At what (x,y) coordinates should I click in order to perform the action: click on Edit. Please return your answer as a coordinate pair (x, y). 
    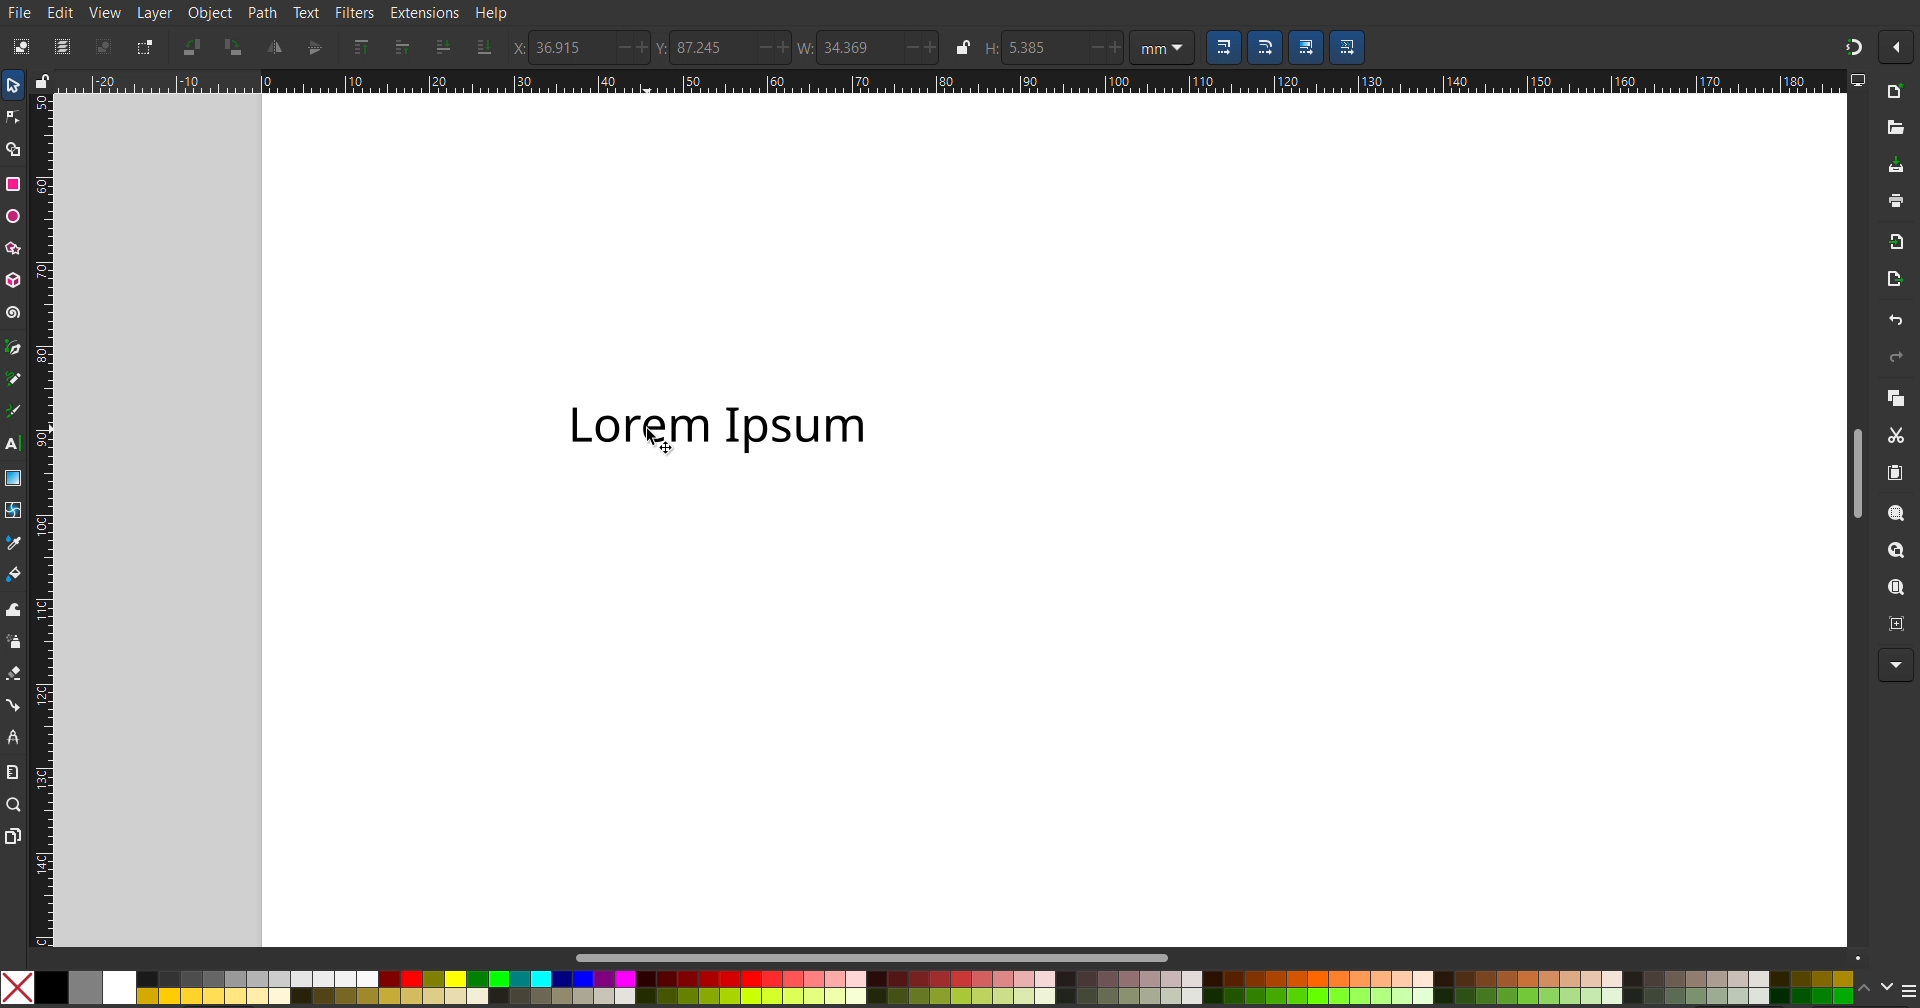
    Looking at the image, I should click on (58, 11).